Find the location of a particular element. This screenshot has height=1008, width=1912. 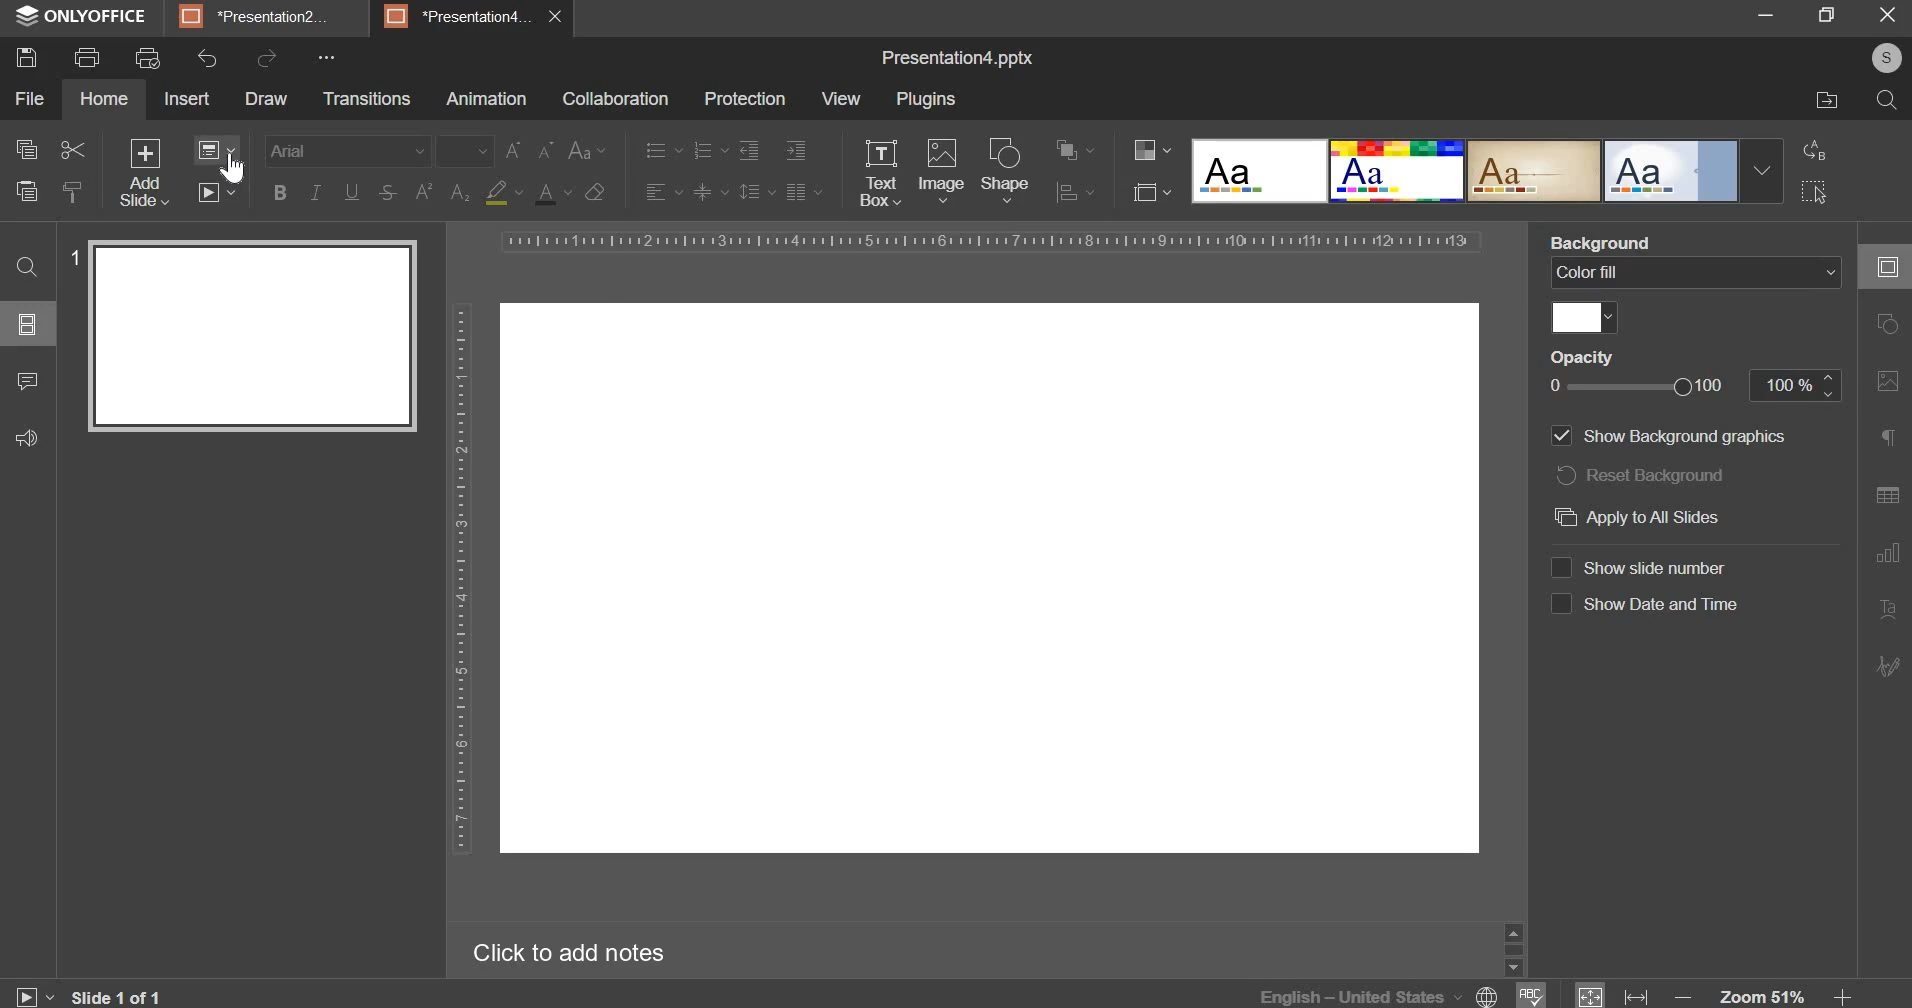

design is located at coordinates (1399, 172).